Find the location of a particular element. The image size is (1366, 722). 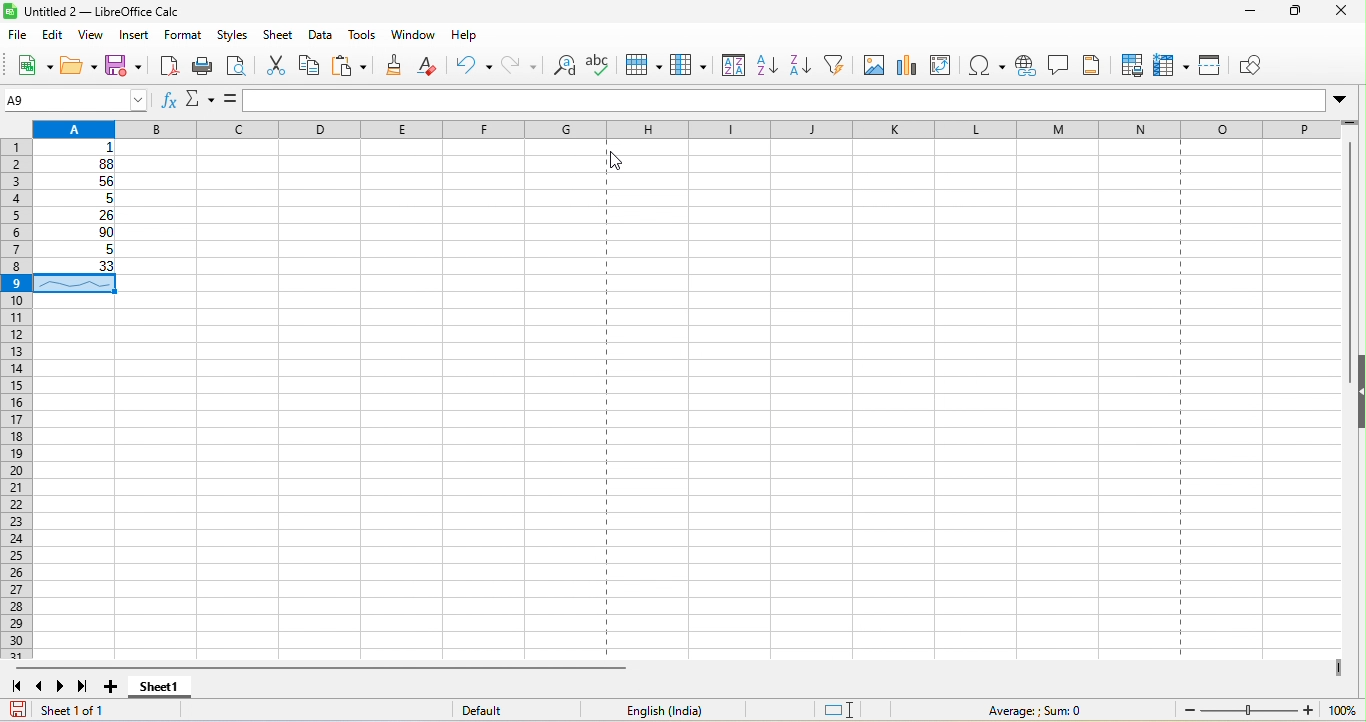

56 is located at coordinates (82, 182).